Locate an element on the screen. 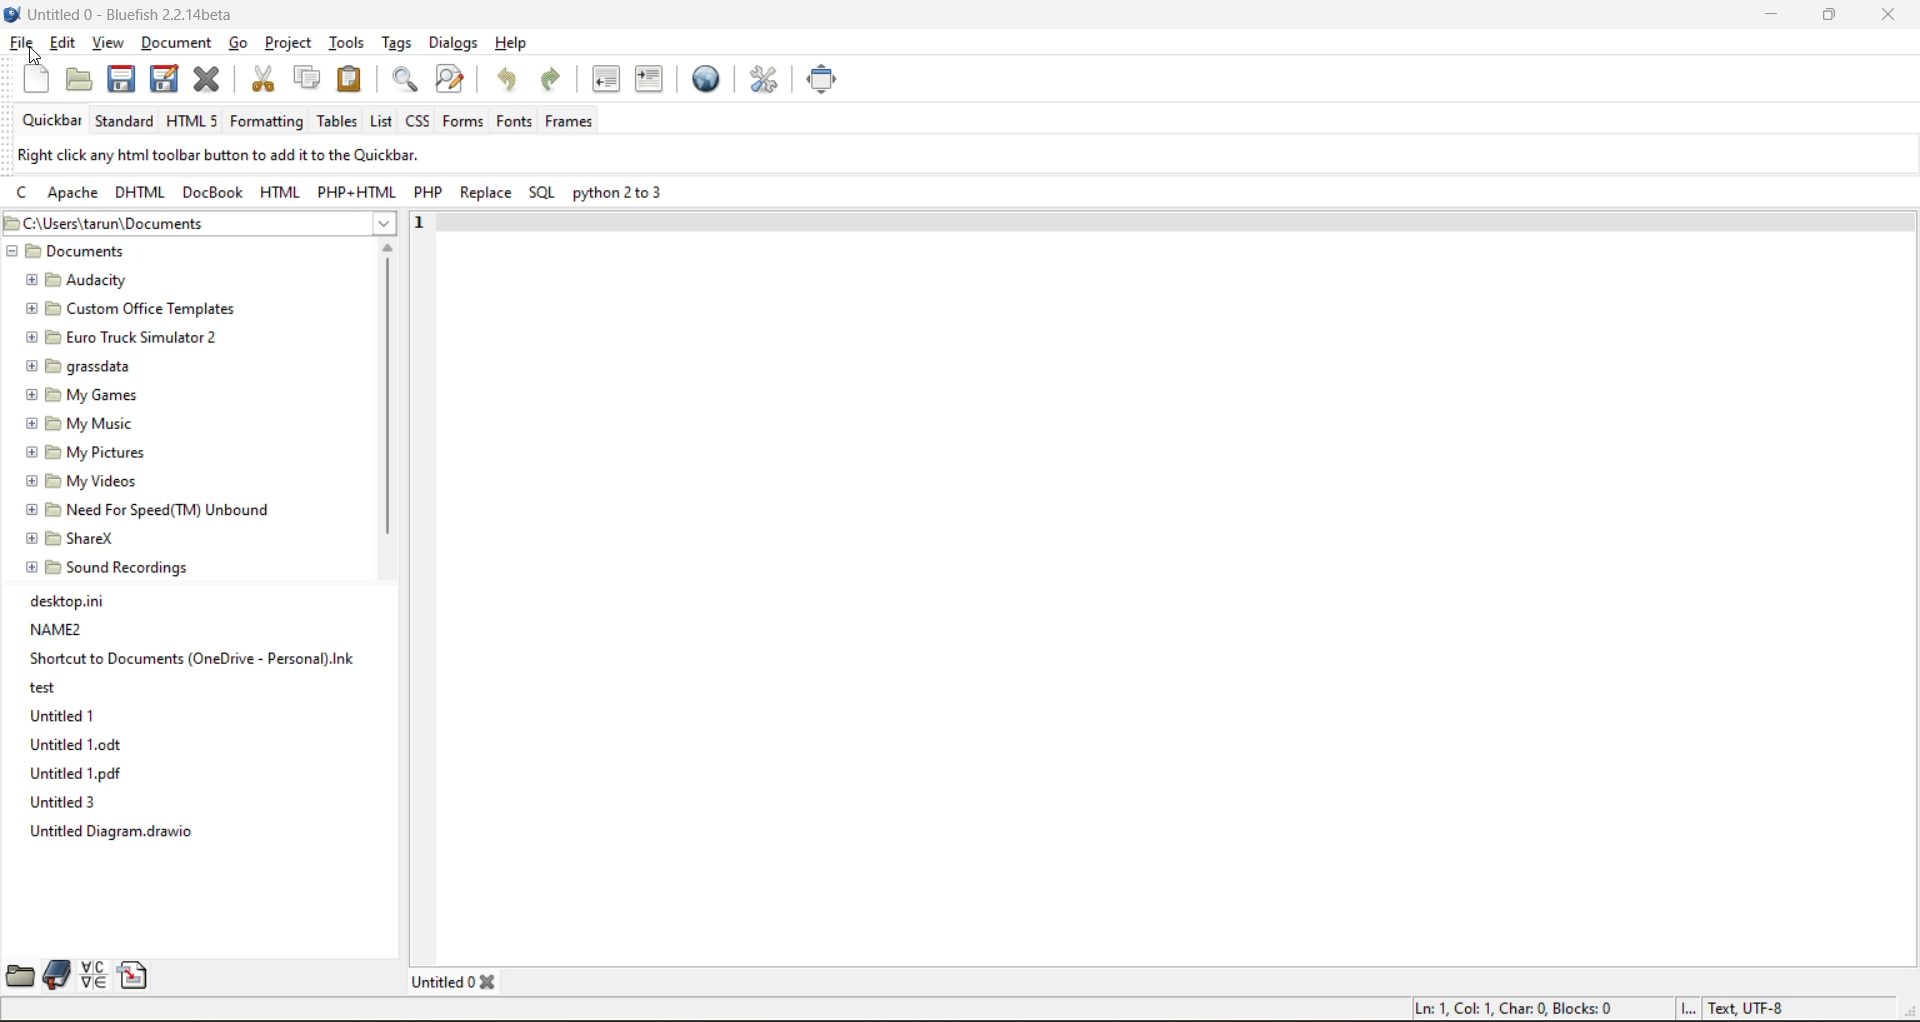  tags is located at coordinates (400, 45).